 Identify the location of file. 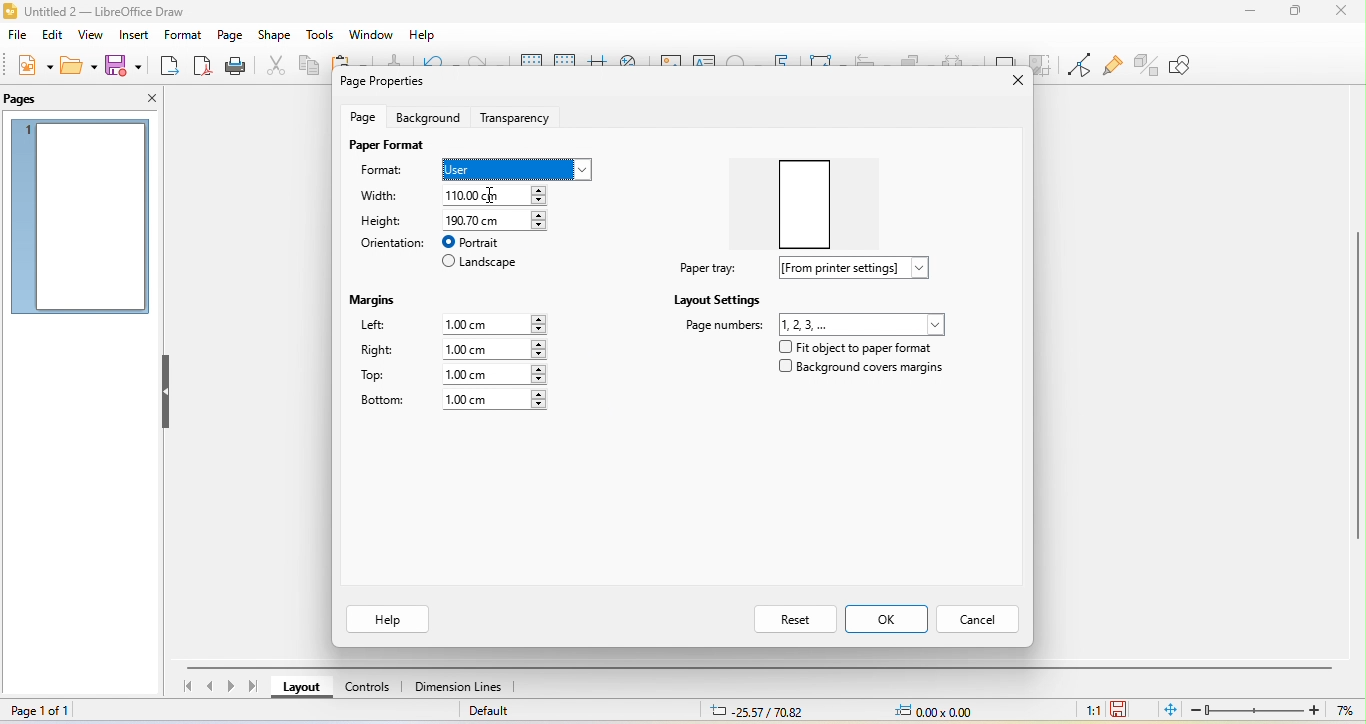
(17, 37).